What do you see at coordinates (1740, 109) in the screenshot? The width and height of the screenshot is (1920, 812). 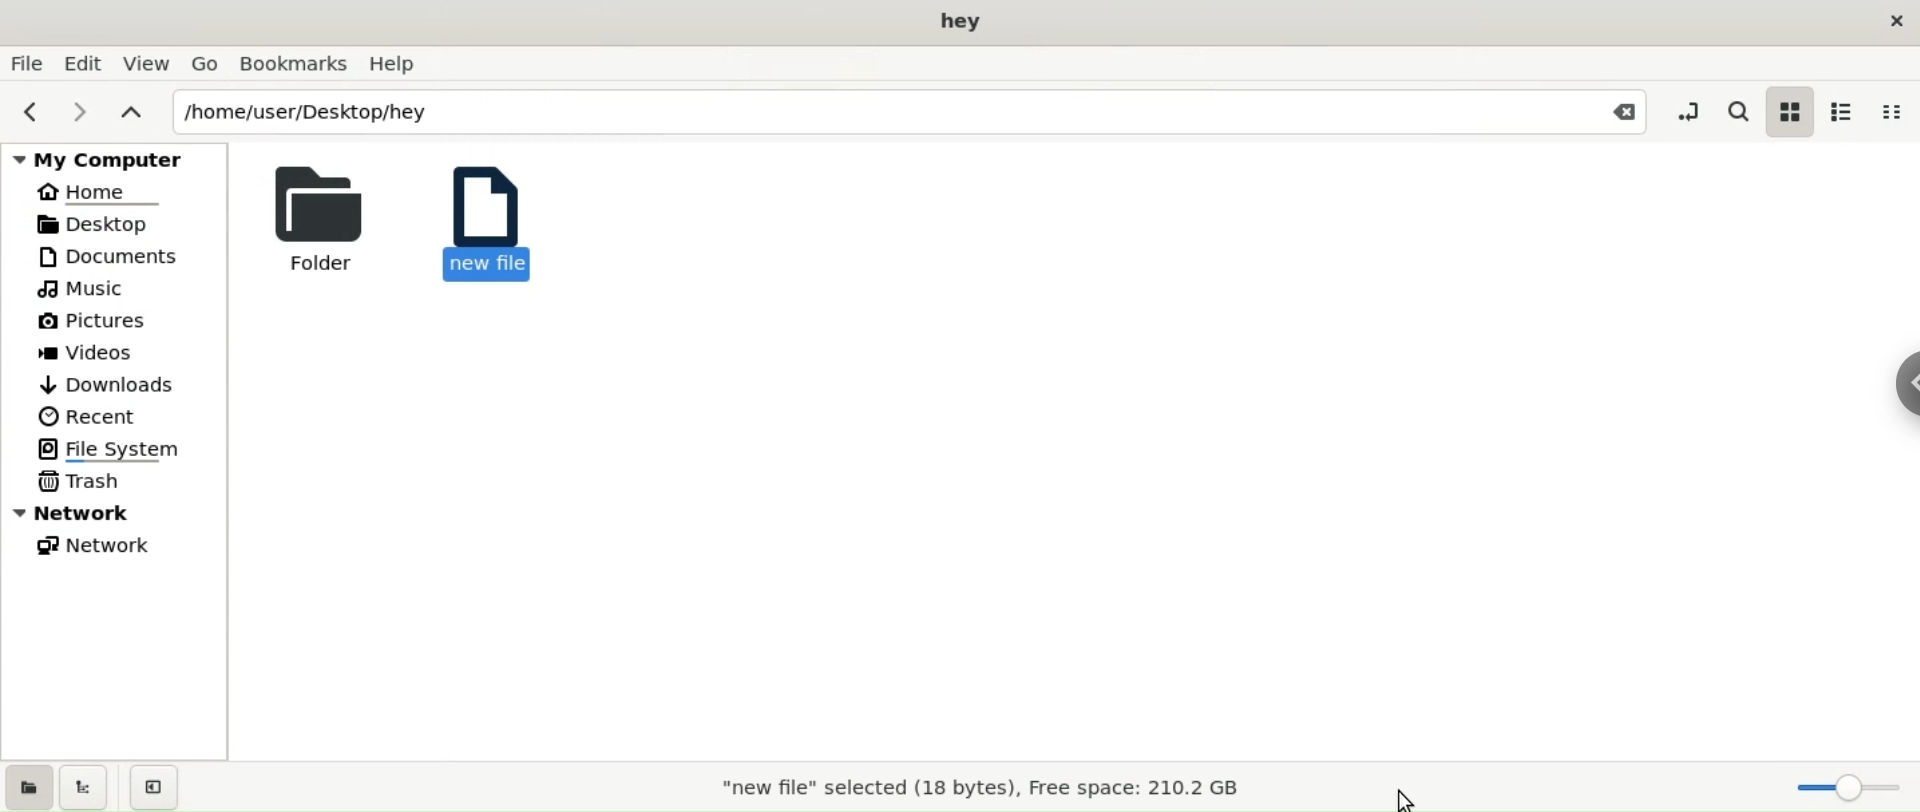 I see `search` at bounding box center [1740, 109].